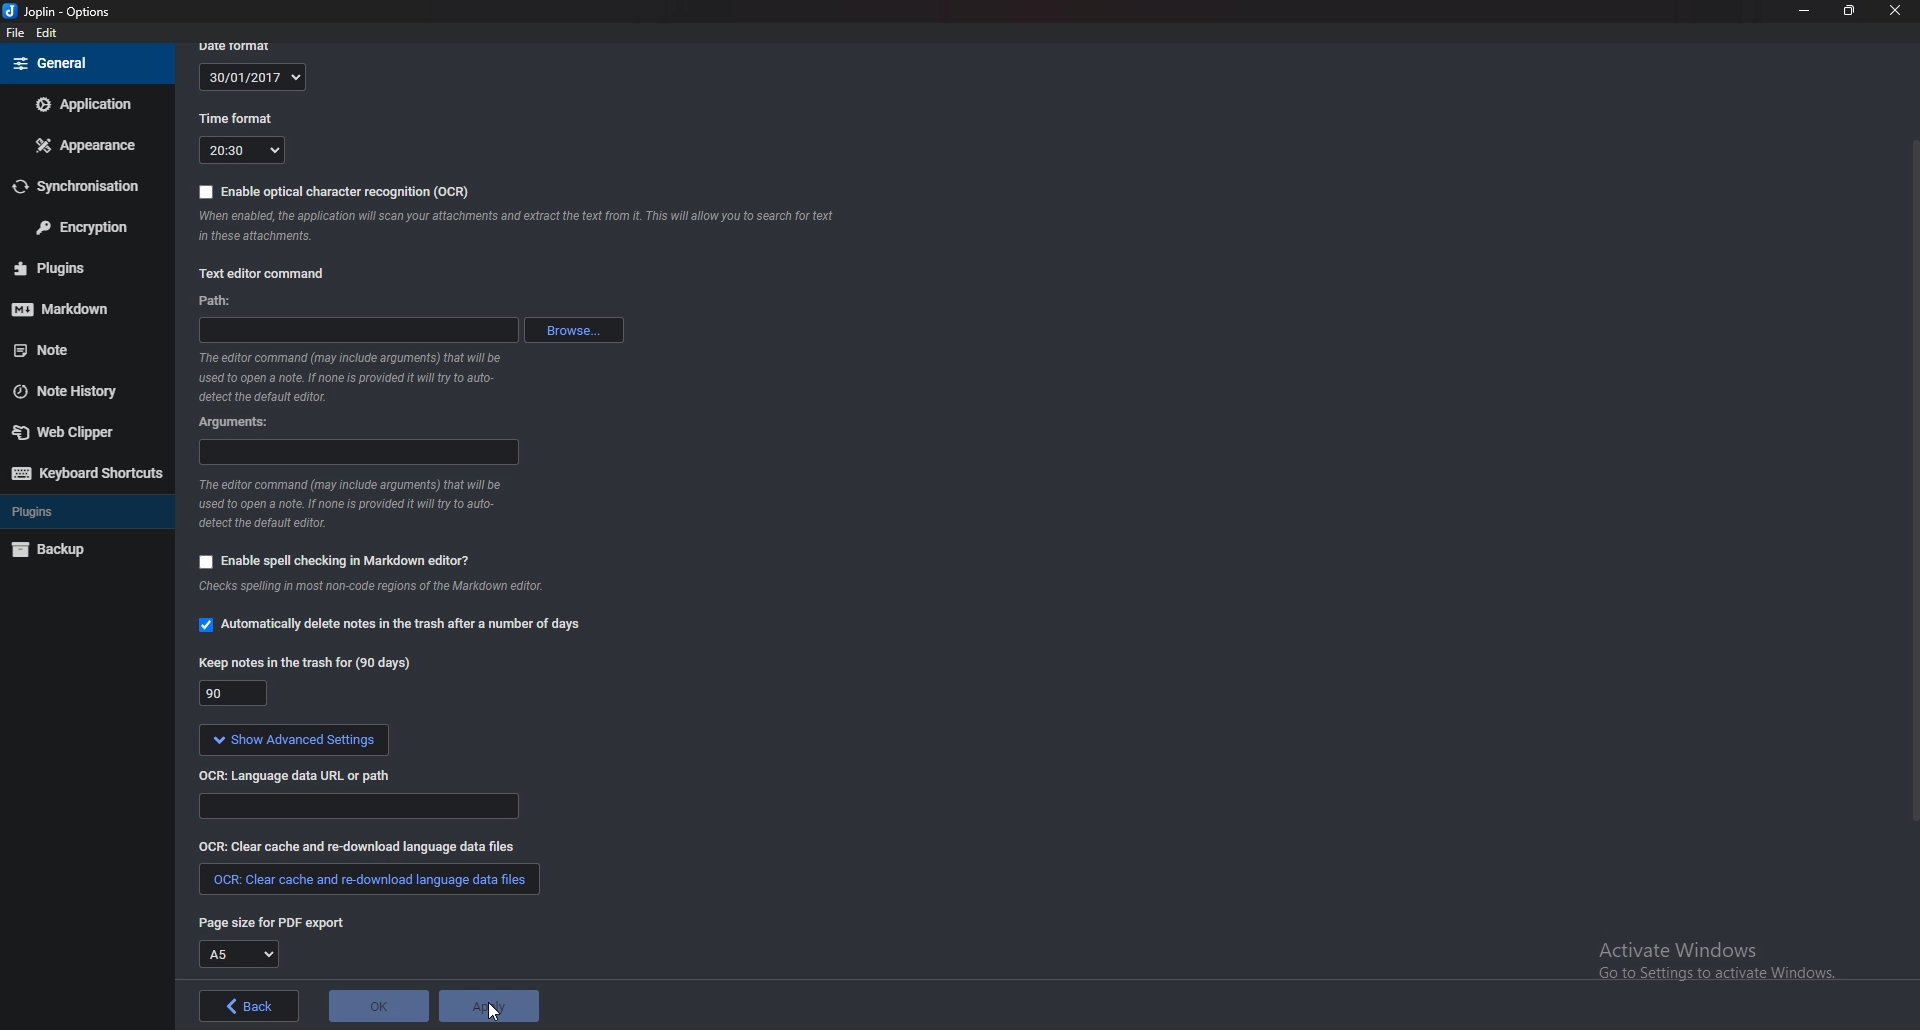 This screenshot has height=1030, width=1920. Describe the element at coordinates (79, 185) in the screenshot. I see `Synchronization` at that location.